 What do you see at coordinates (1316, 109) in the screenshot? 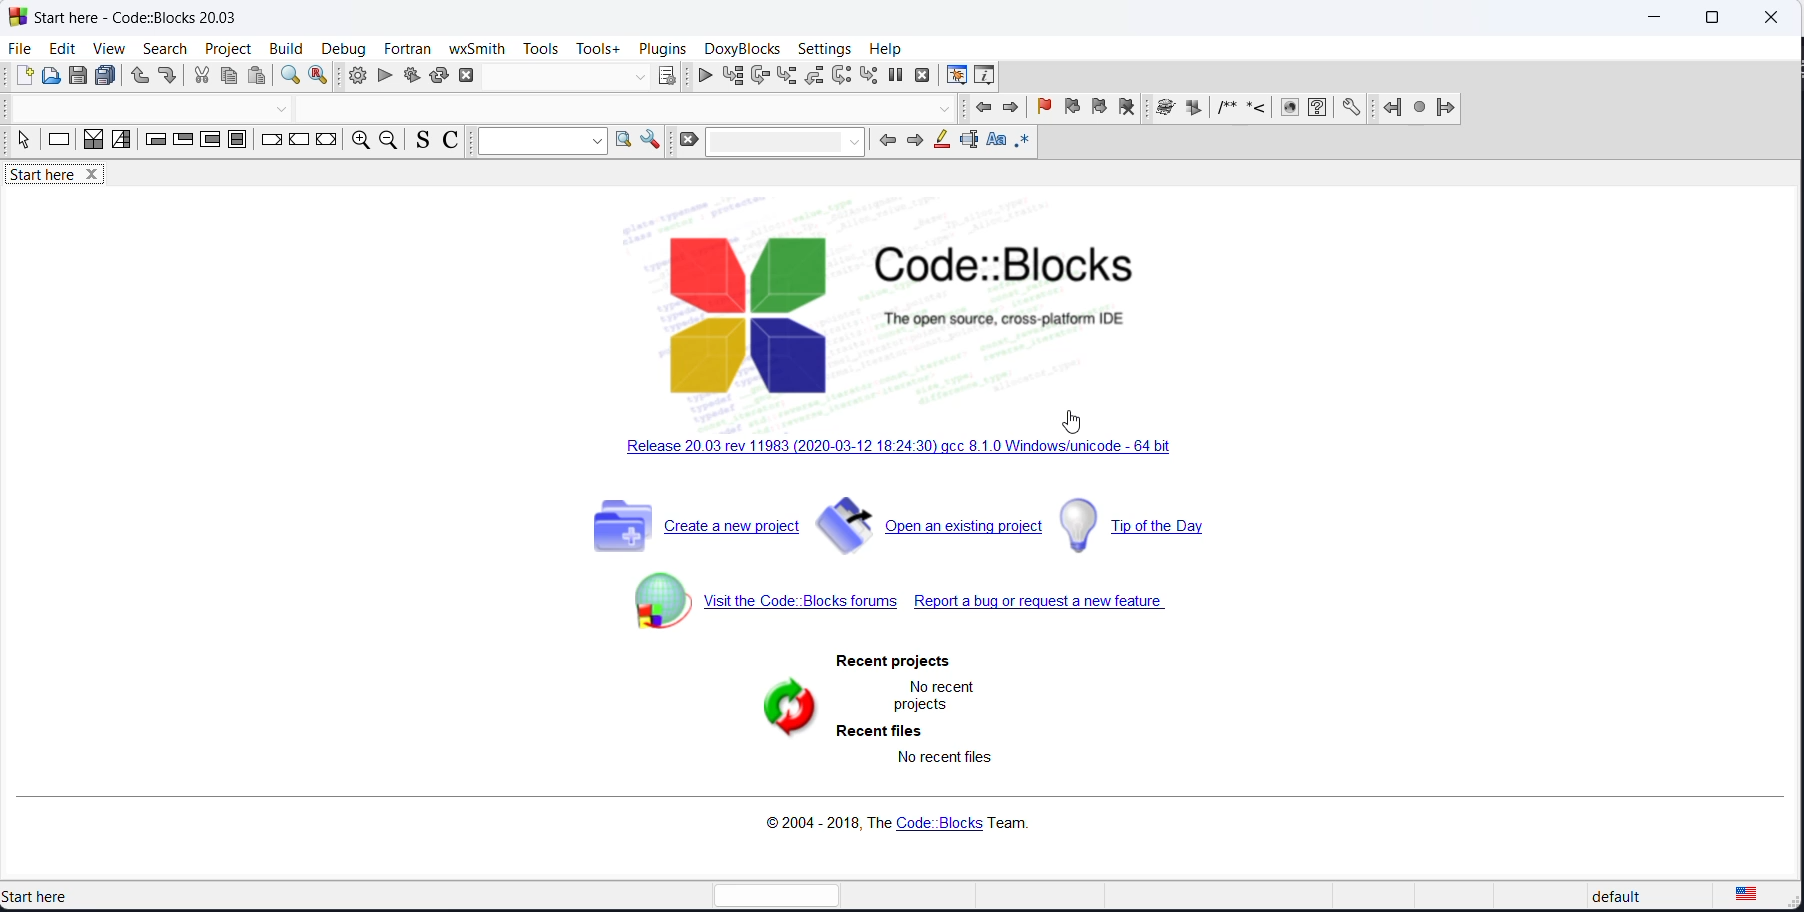
I see `questions` at bounding box center [1316, 109].